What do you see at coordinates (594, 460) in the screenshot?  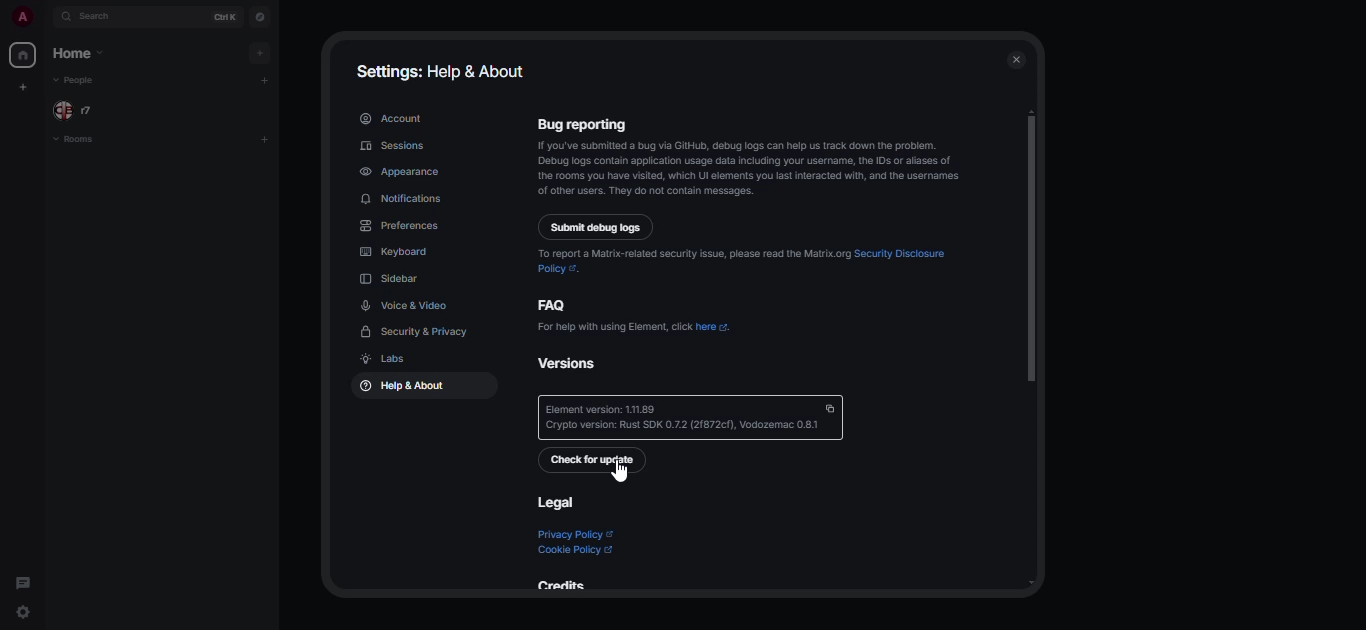 I see `check for update` at bounding box center [594, 460].